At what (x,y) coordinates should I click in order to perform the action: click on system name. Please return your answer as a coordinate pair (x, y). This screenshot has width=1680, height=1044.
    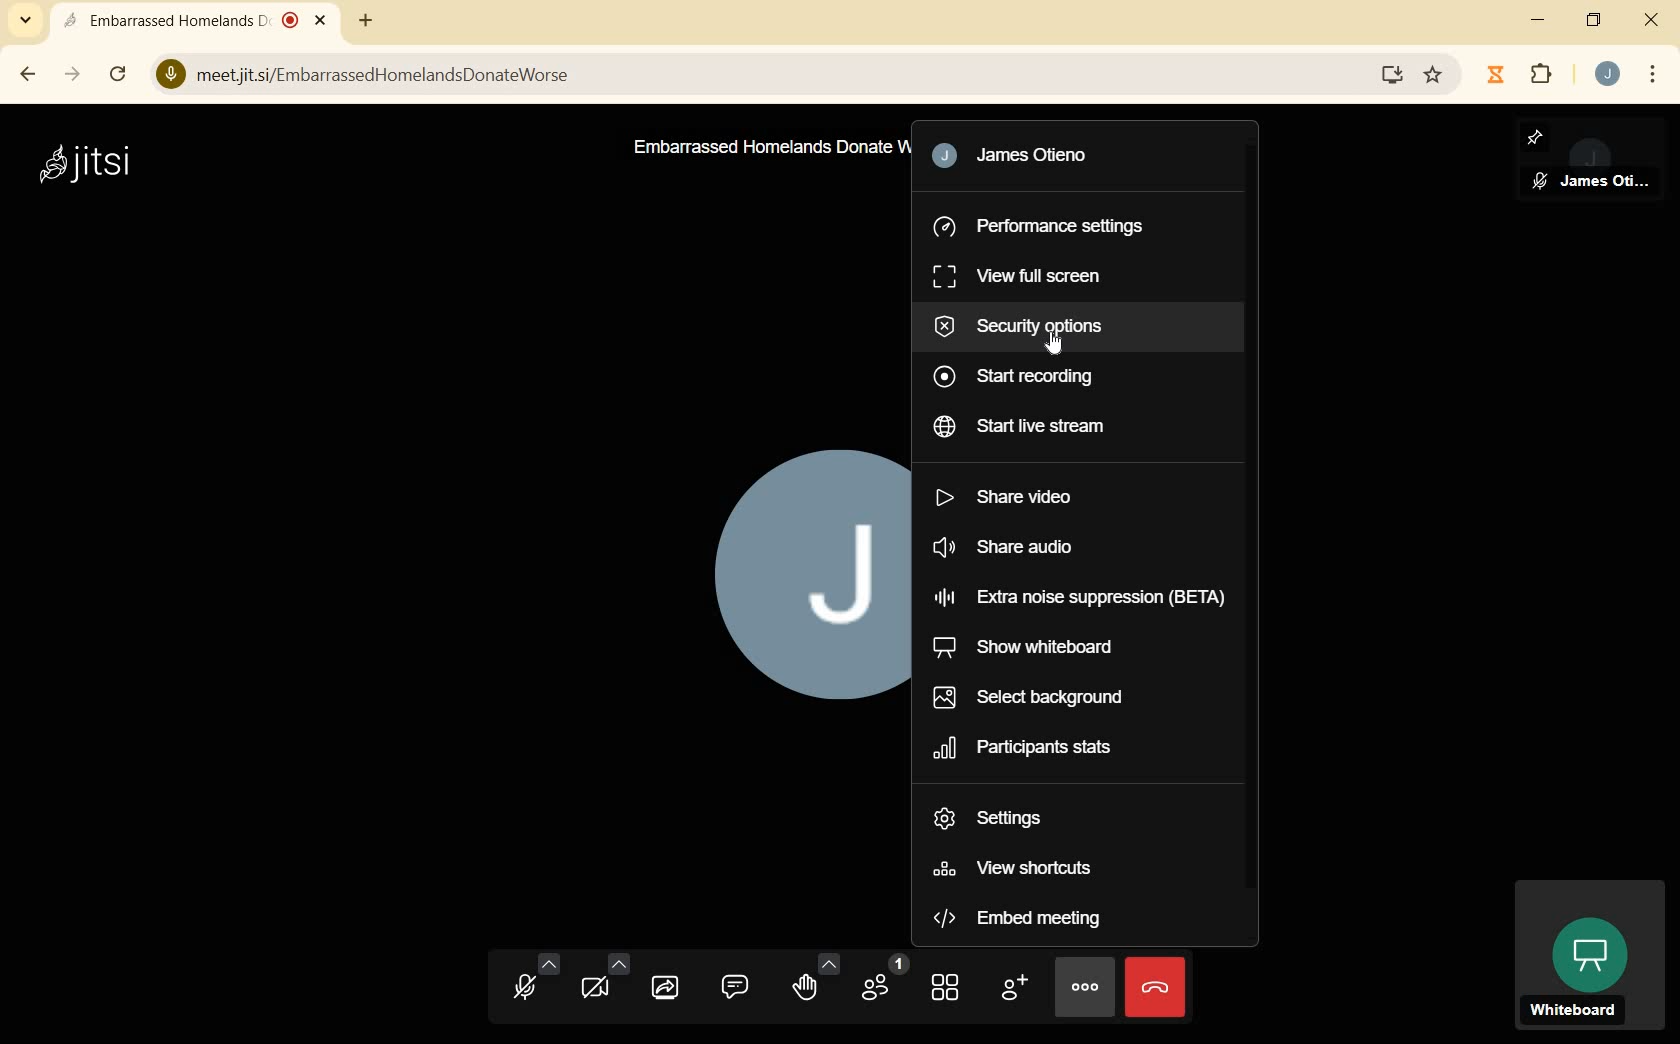
    Looking at the image, I should click on (83, 163).